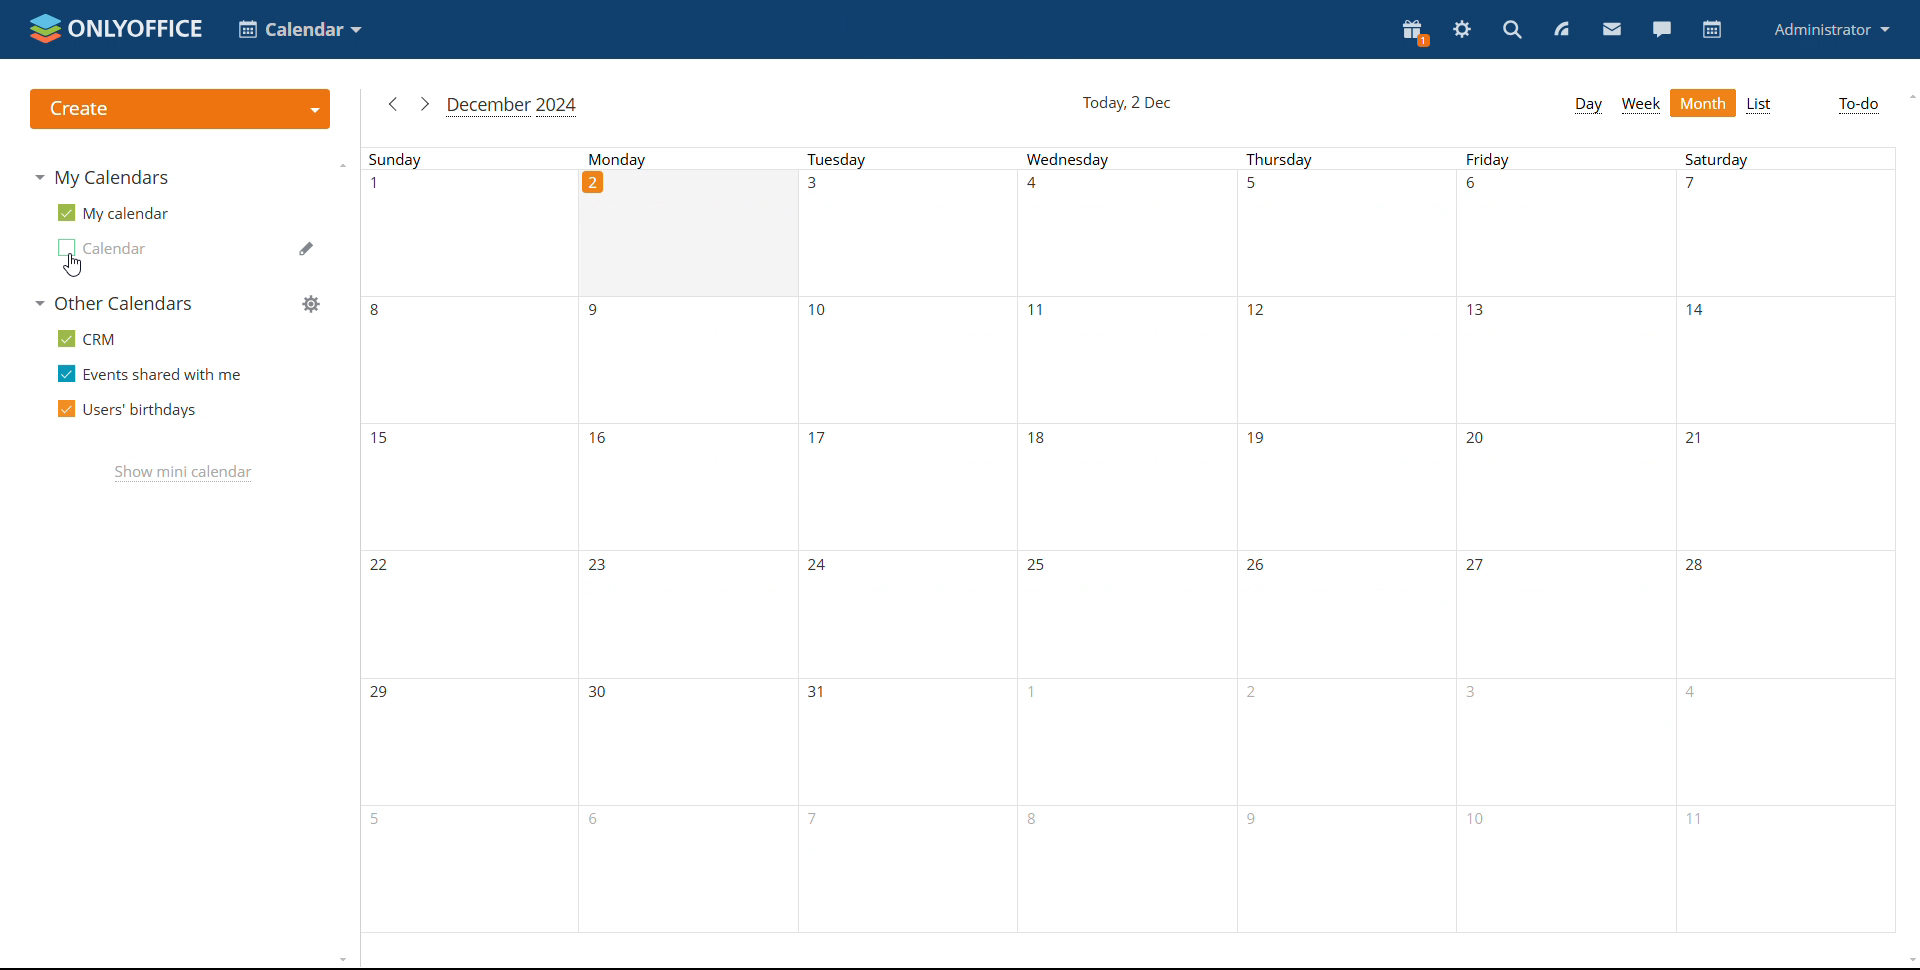 The width and height of the screenshot is (1920, 970). Describe the element at coordinates (465, 610) in the screenshot. I see `22` at that location.